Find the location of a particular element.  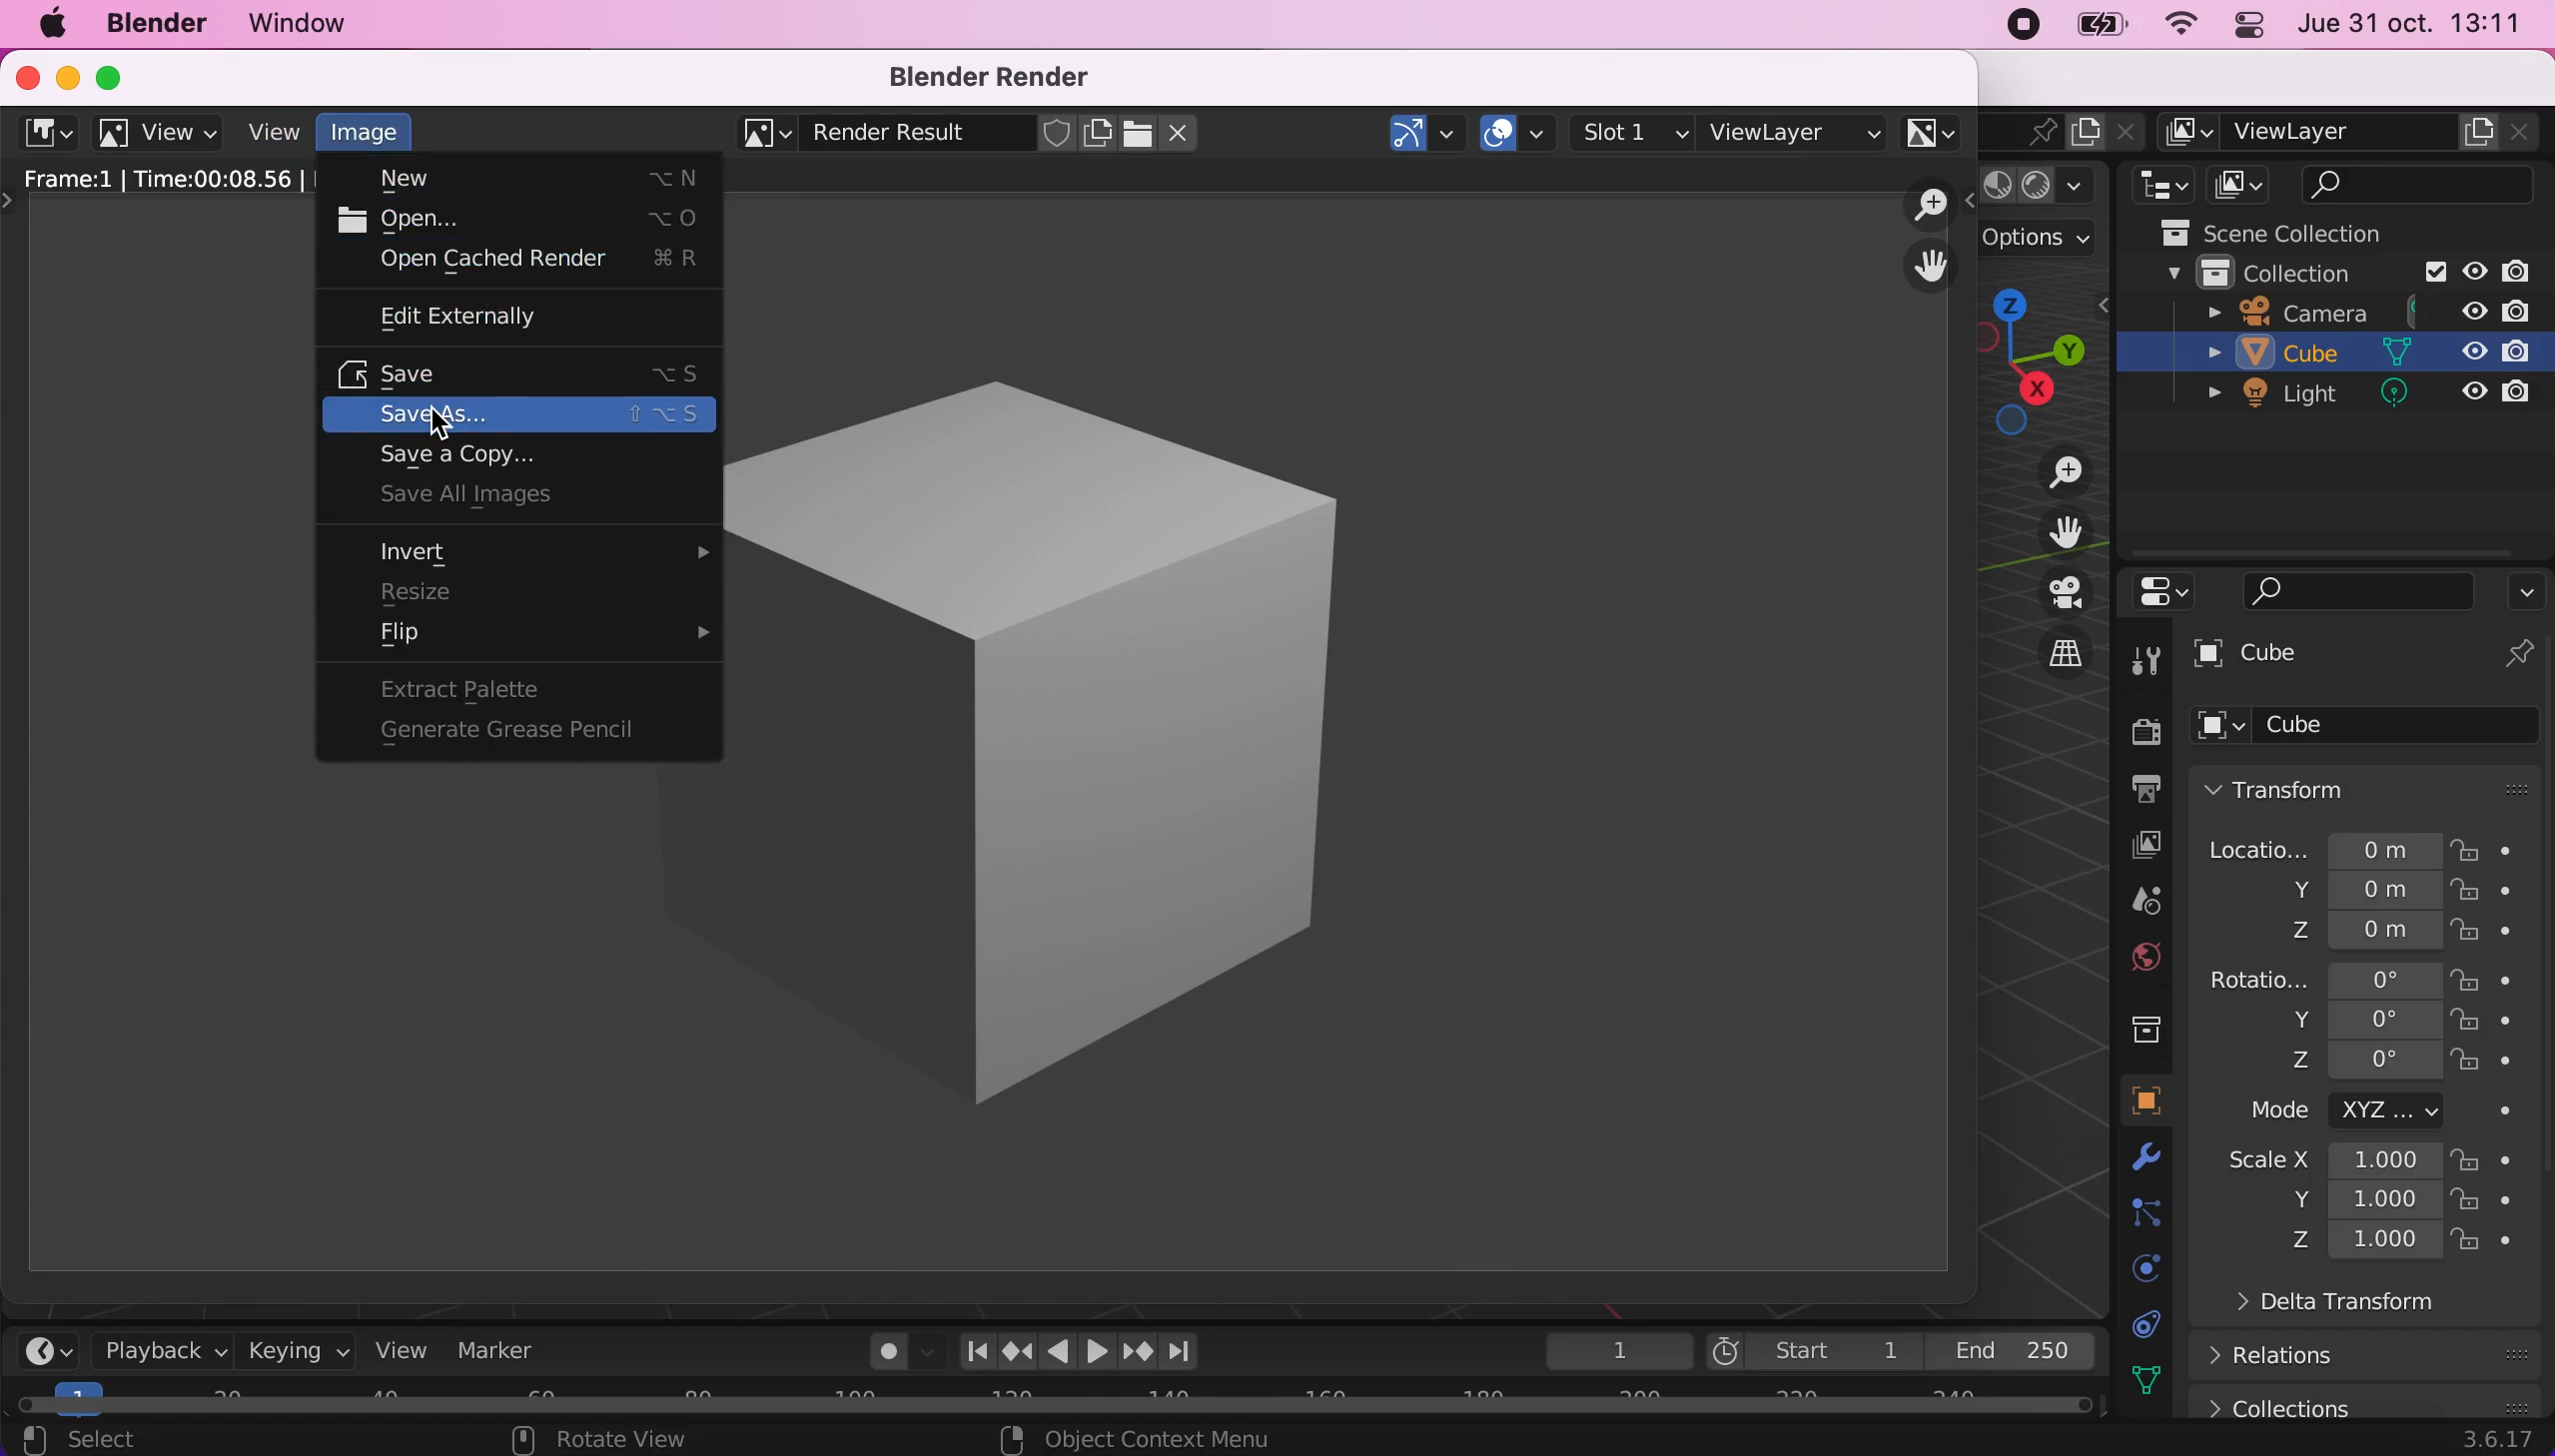

constraints is located at coordinates (2149, 1215).